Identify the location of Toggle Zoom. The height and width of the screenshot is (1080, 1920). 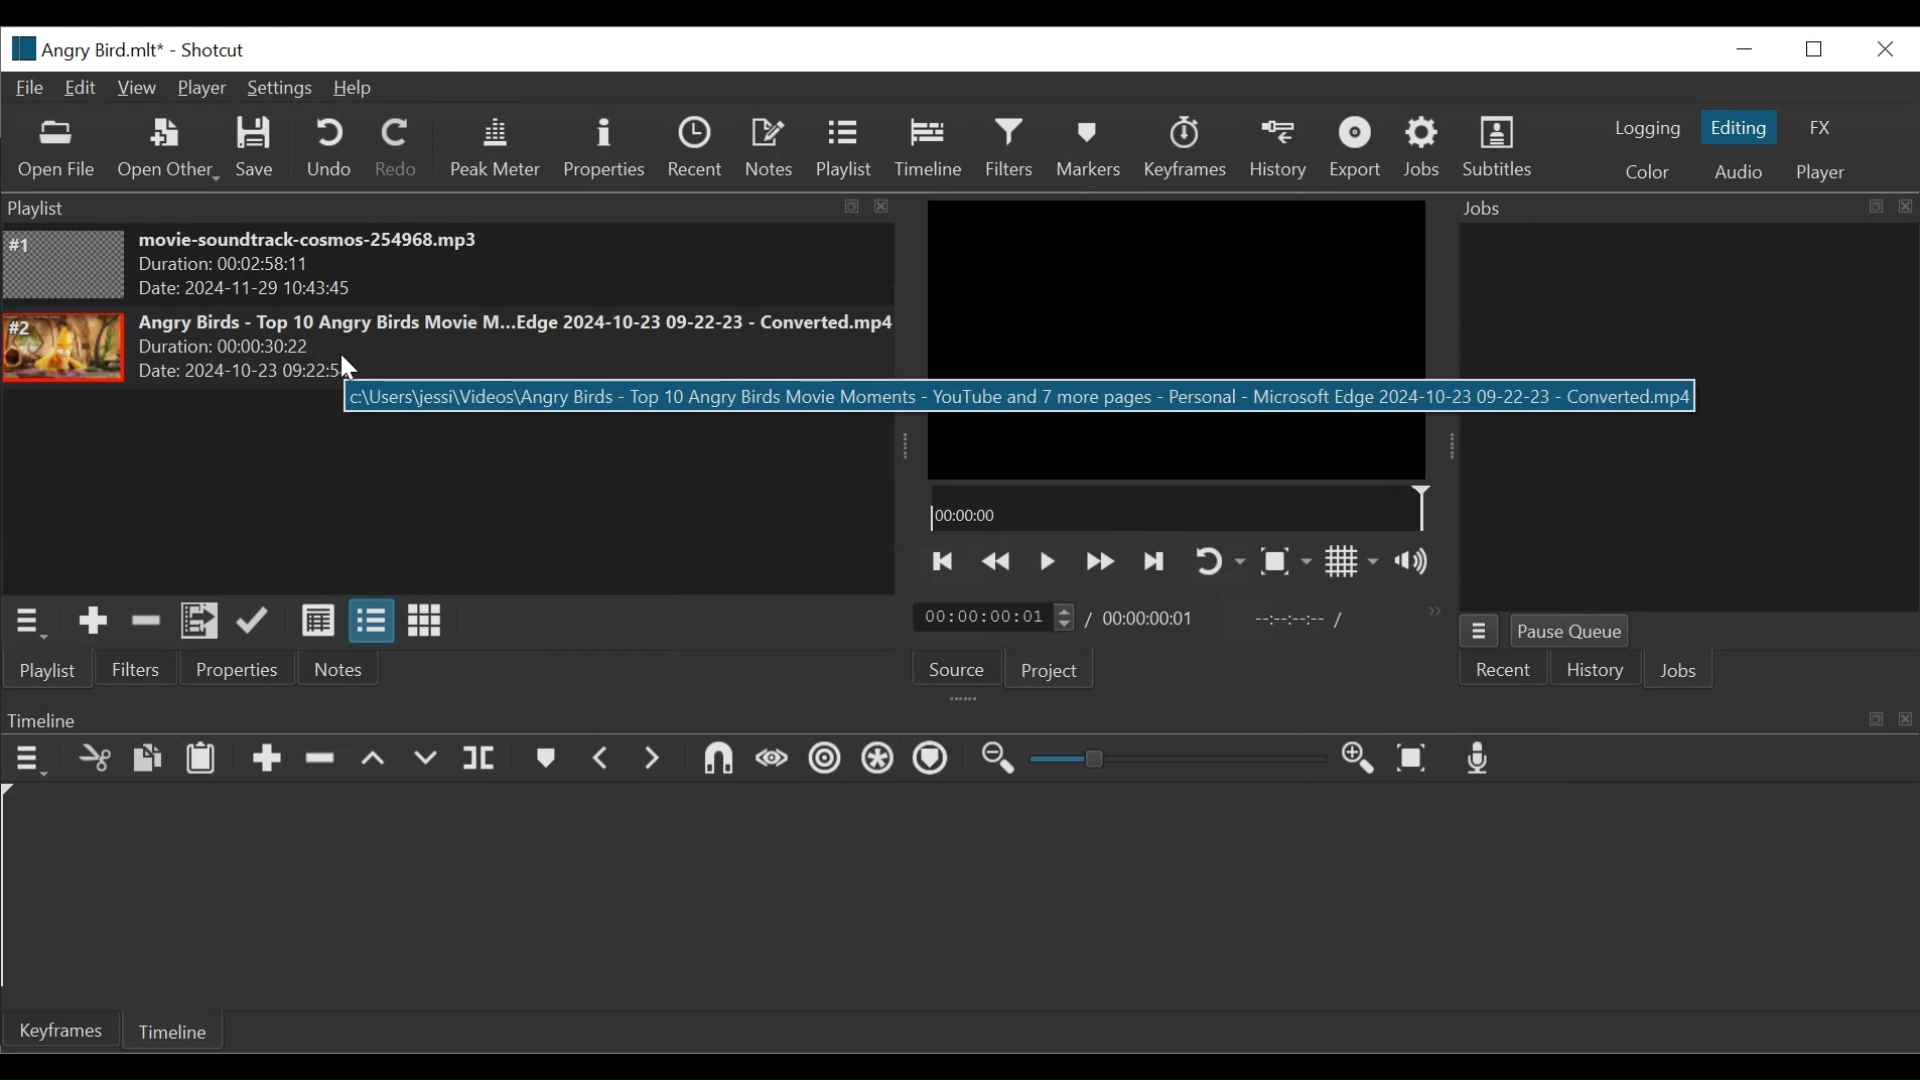
(1288, 563).